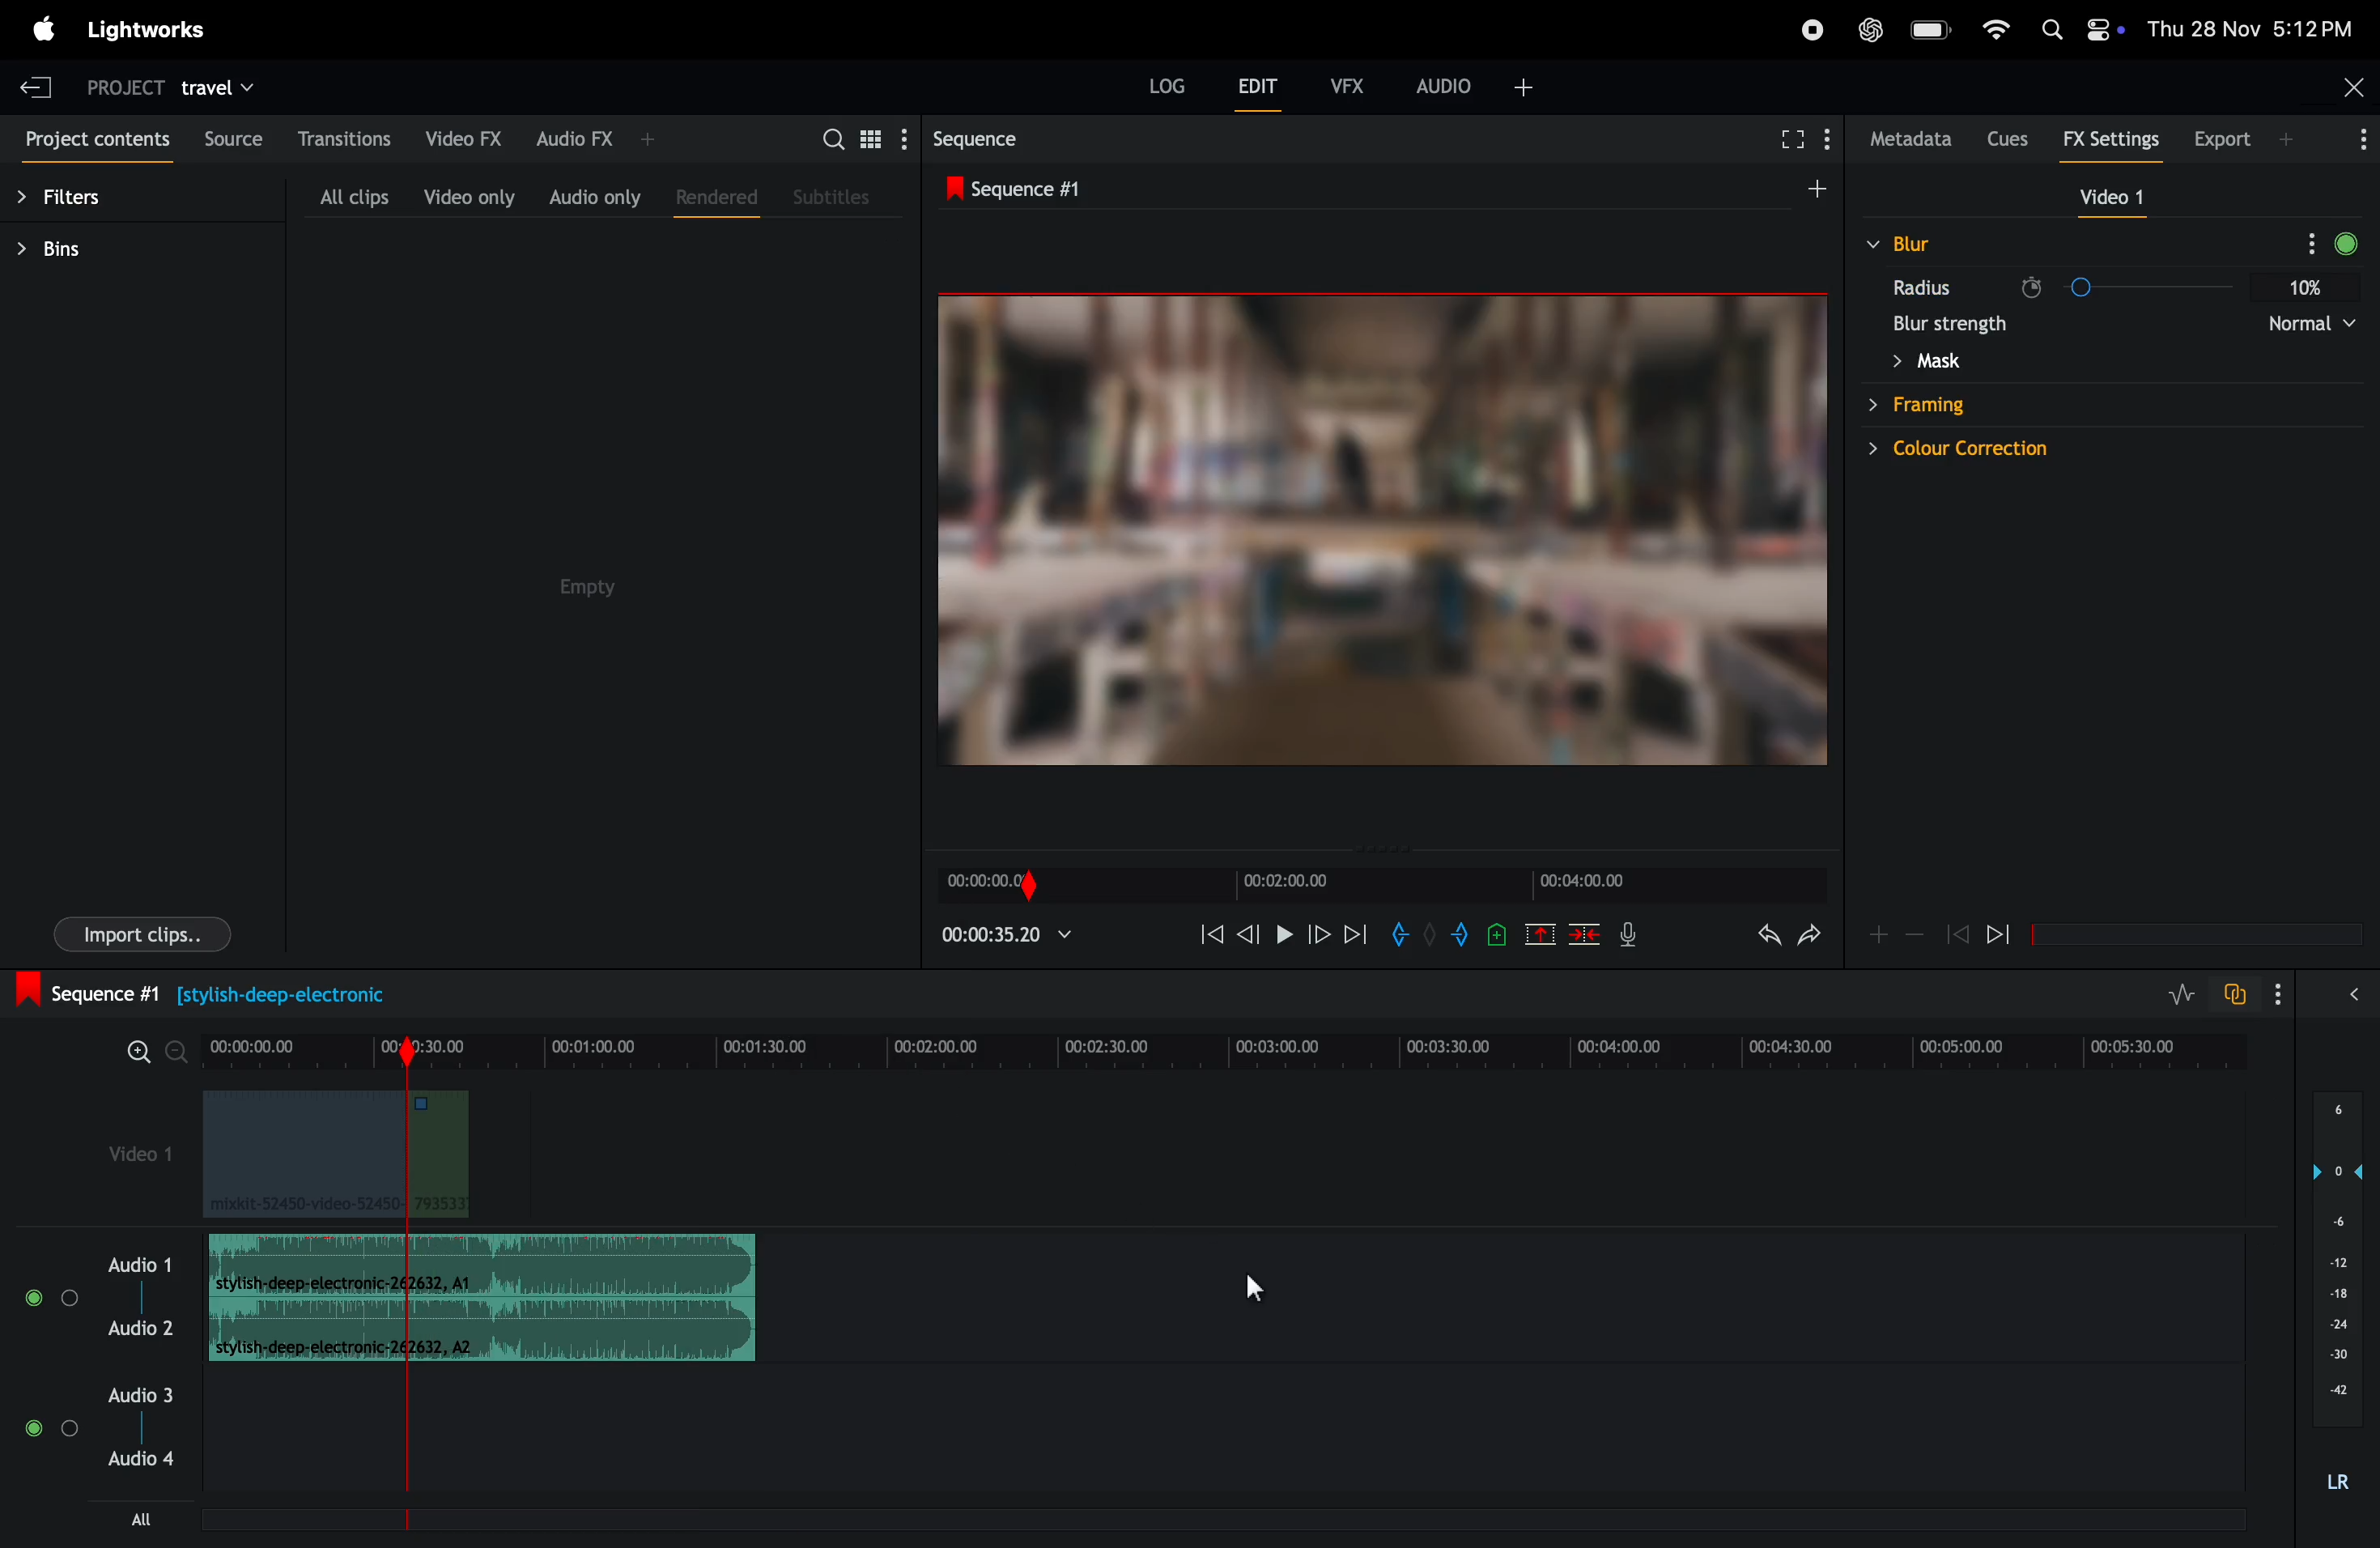 The width and height of the screenshot is (2380, 1548). Describe the element at coordinates (1249, 937) in the screenshot. I see `backward` at that location.